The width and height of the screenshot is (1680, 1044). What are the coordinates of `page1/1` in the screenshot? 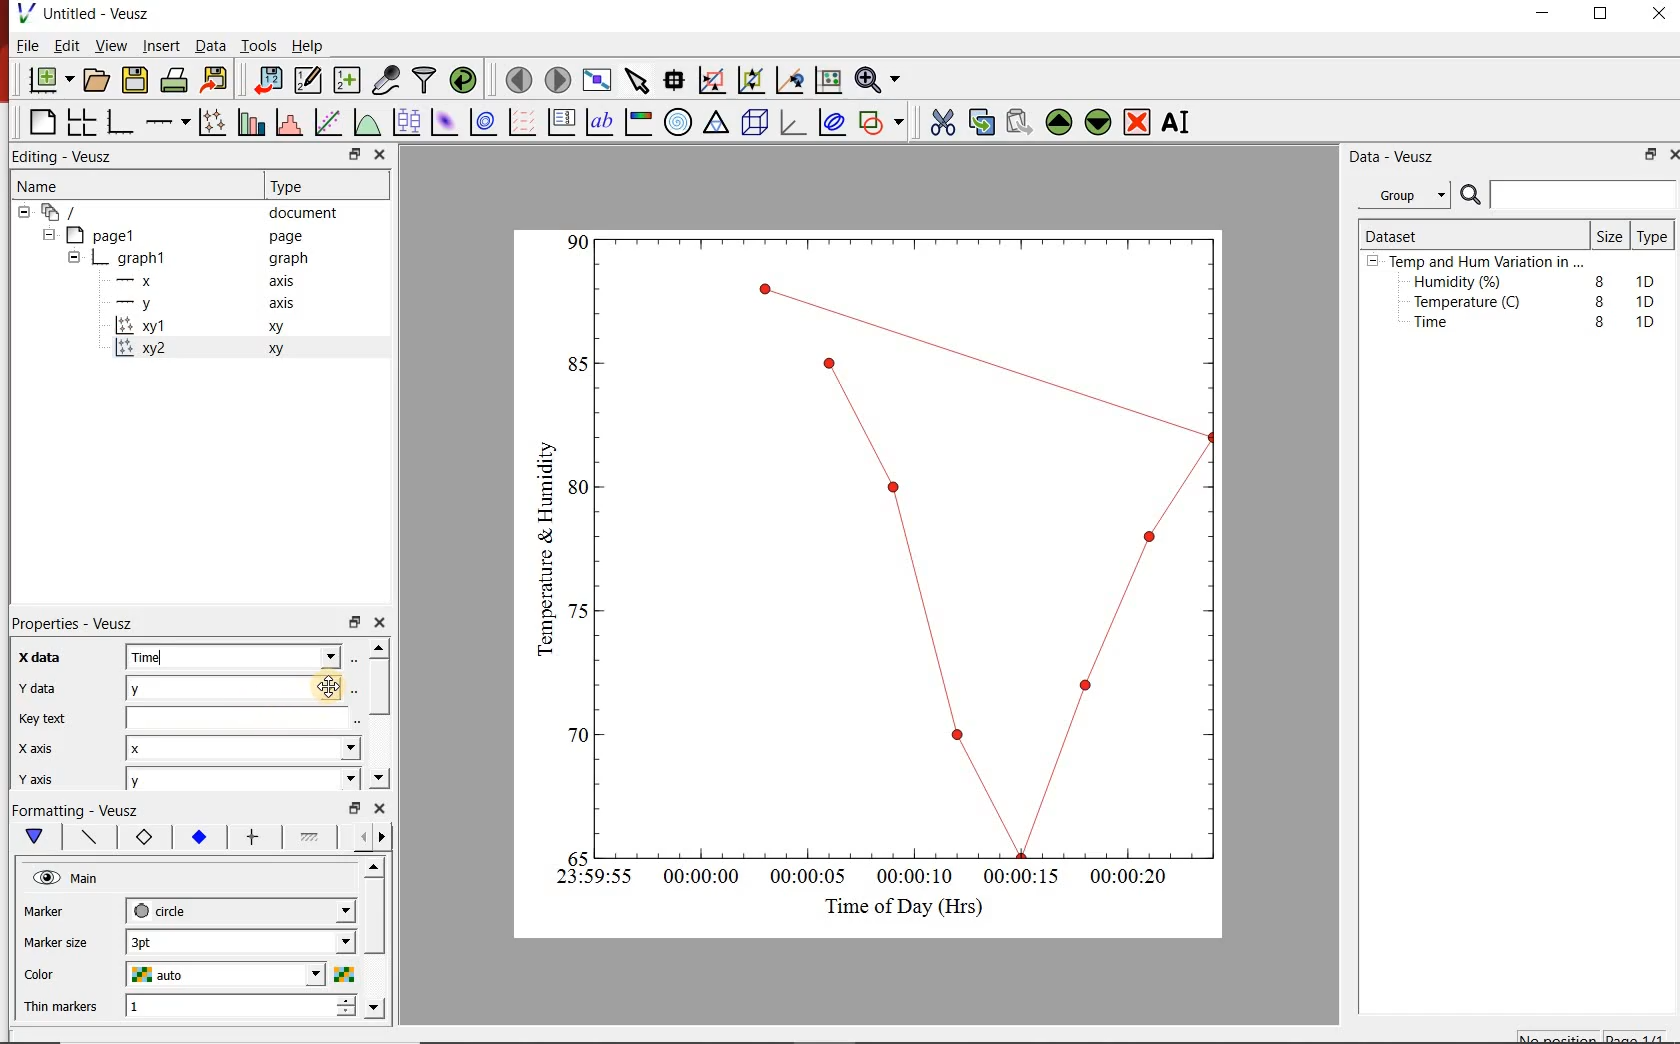 It's located at (1641, 1035).